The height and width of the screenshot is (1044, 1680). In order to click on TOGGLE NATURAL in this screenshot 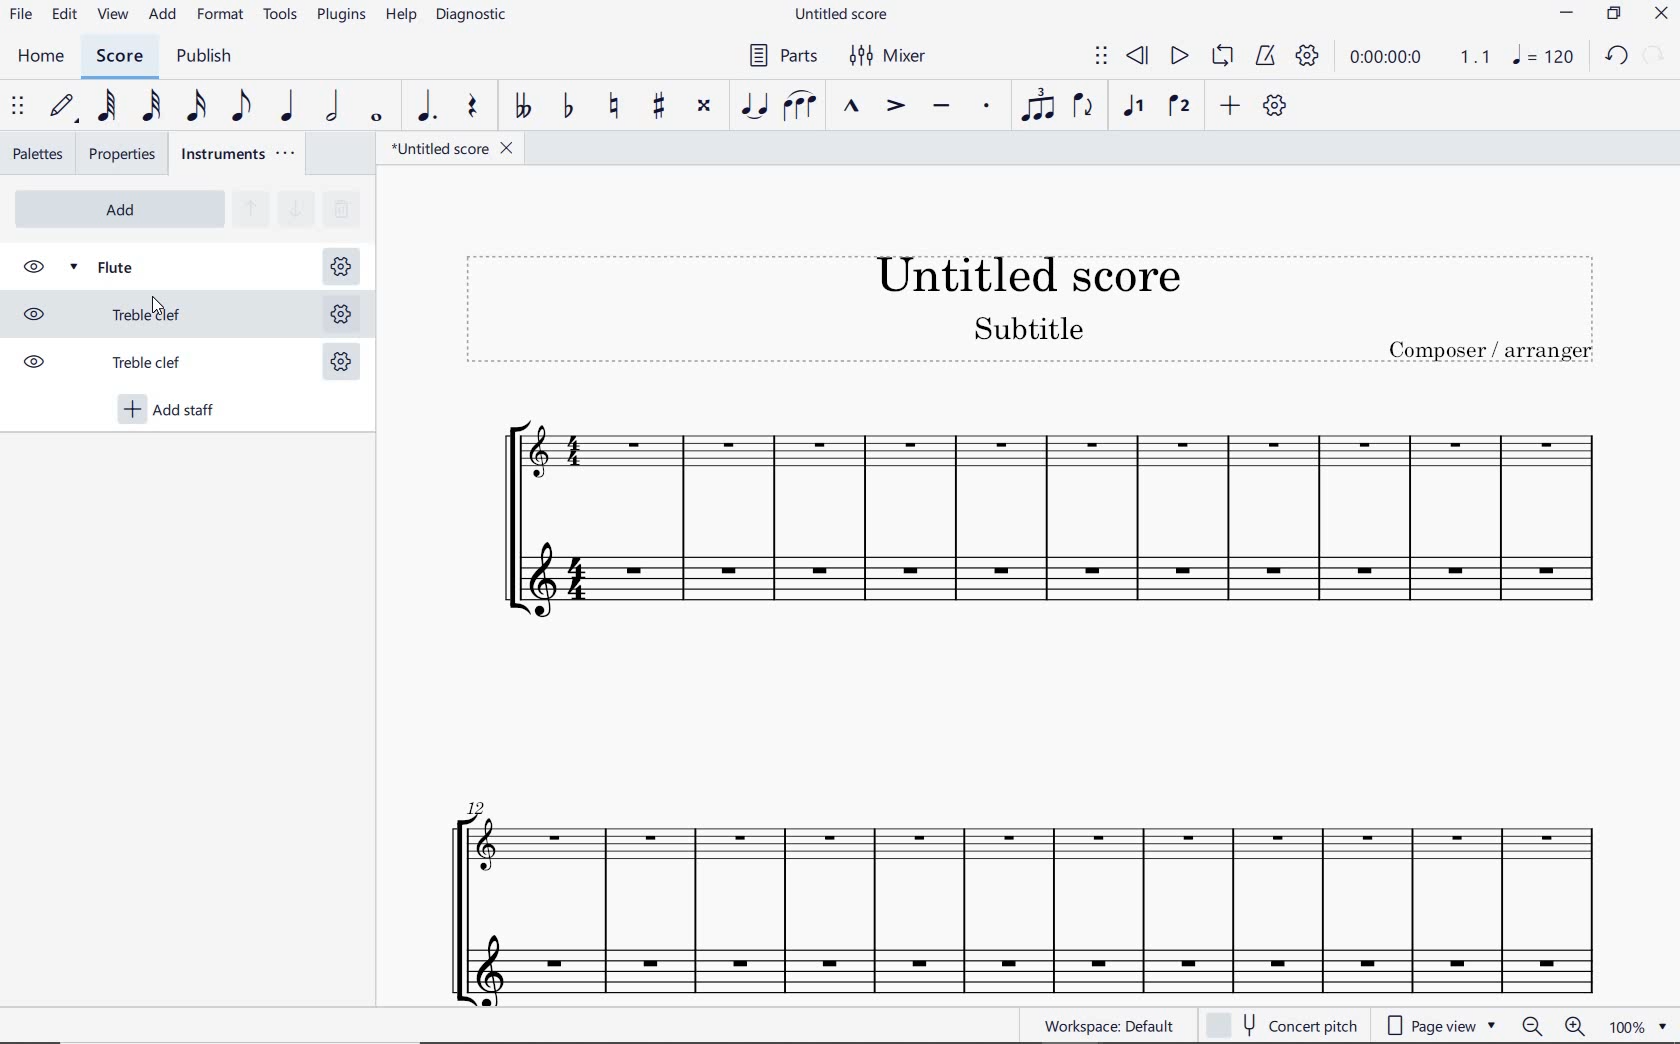, I will do `click(613, 107)`.